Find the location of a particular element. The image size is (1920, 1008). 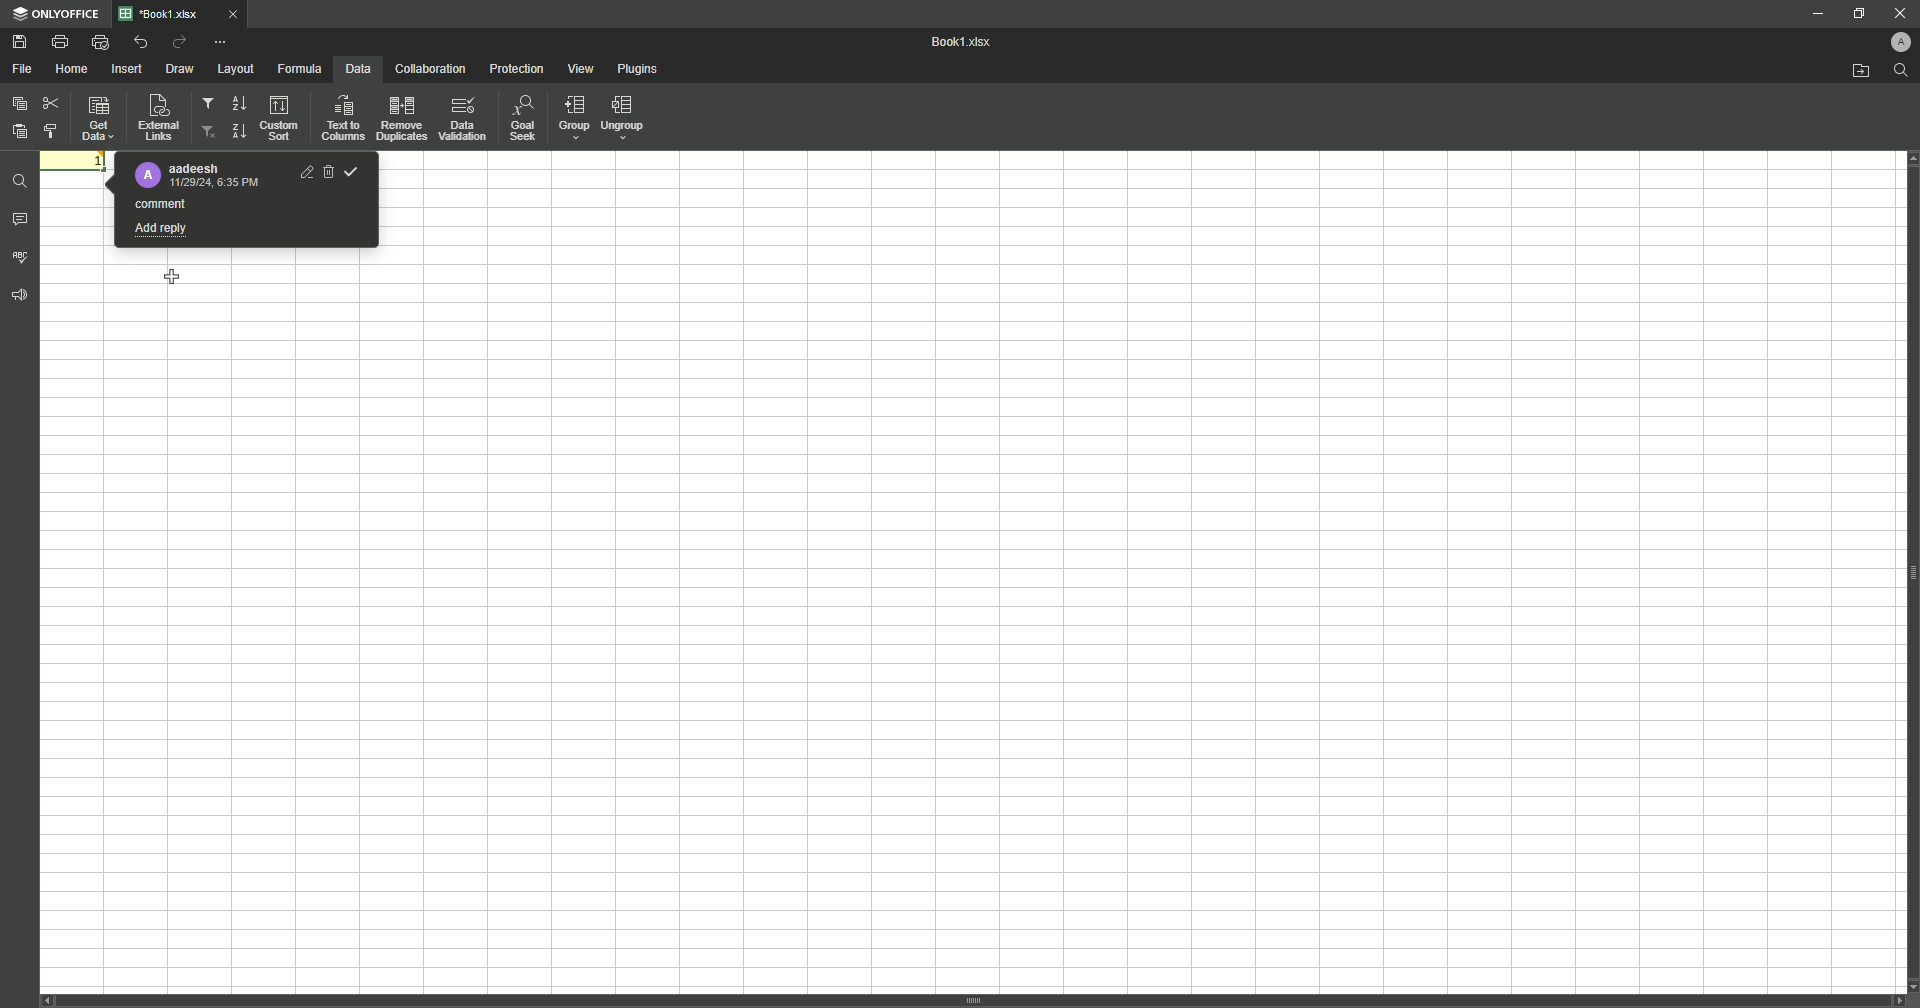

Home is located at coordinates (74, 69).